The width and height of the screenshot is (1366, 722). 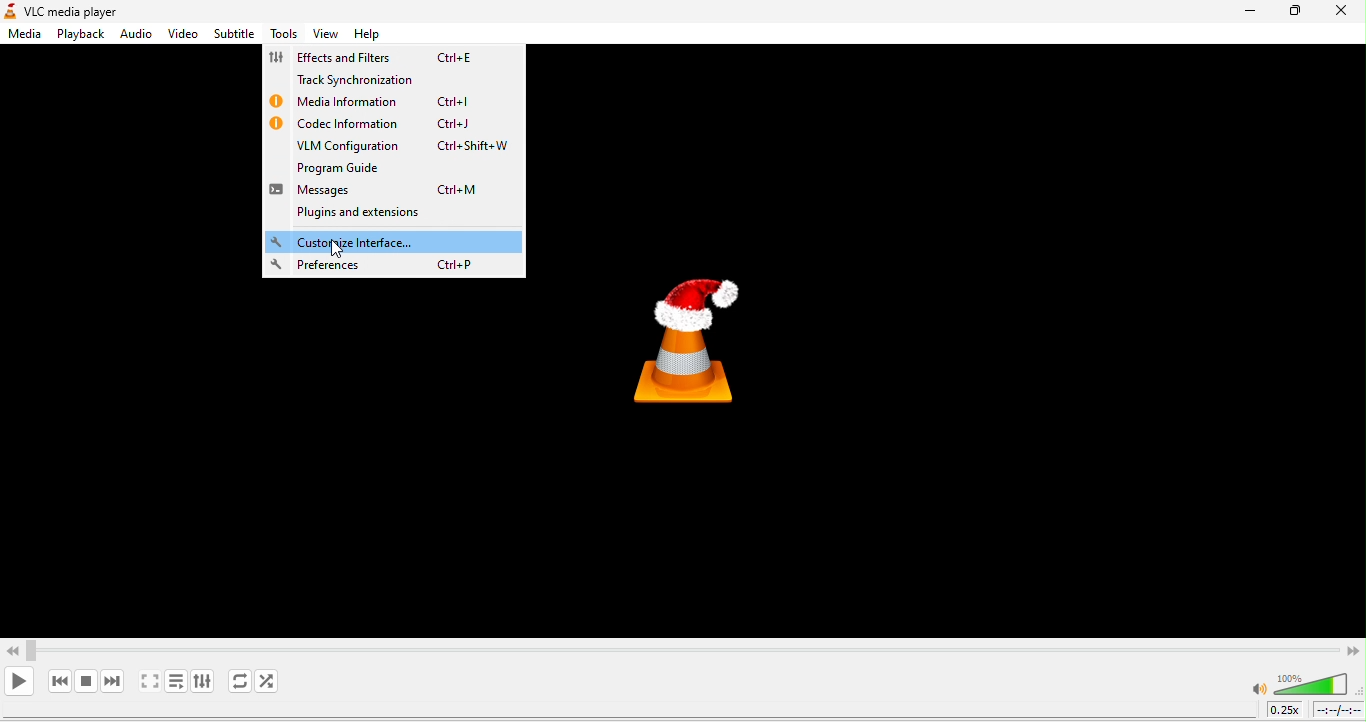 I want to click on play, so click(x=20, y=681).